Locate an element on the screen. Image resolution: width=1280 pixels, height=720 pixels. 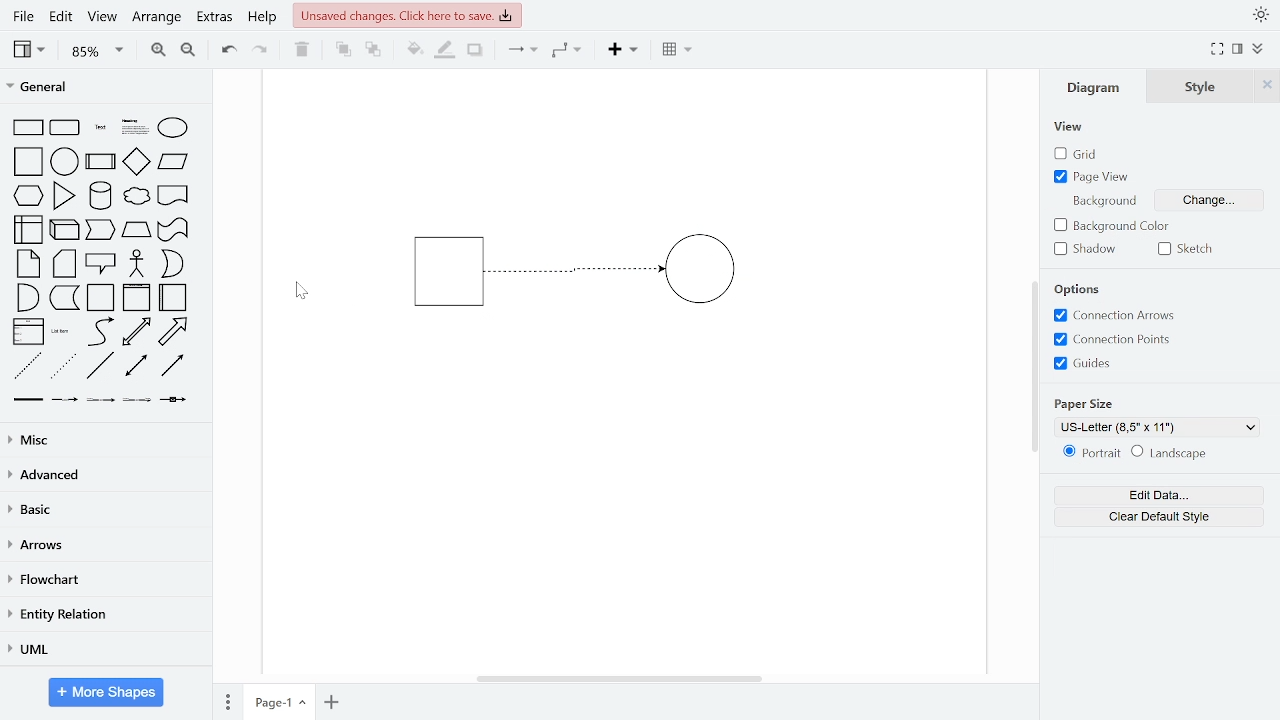
unsaved changes. Click here to save is located at coordinates (408, 14).